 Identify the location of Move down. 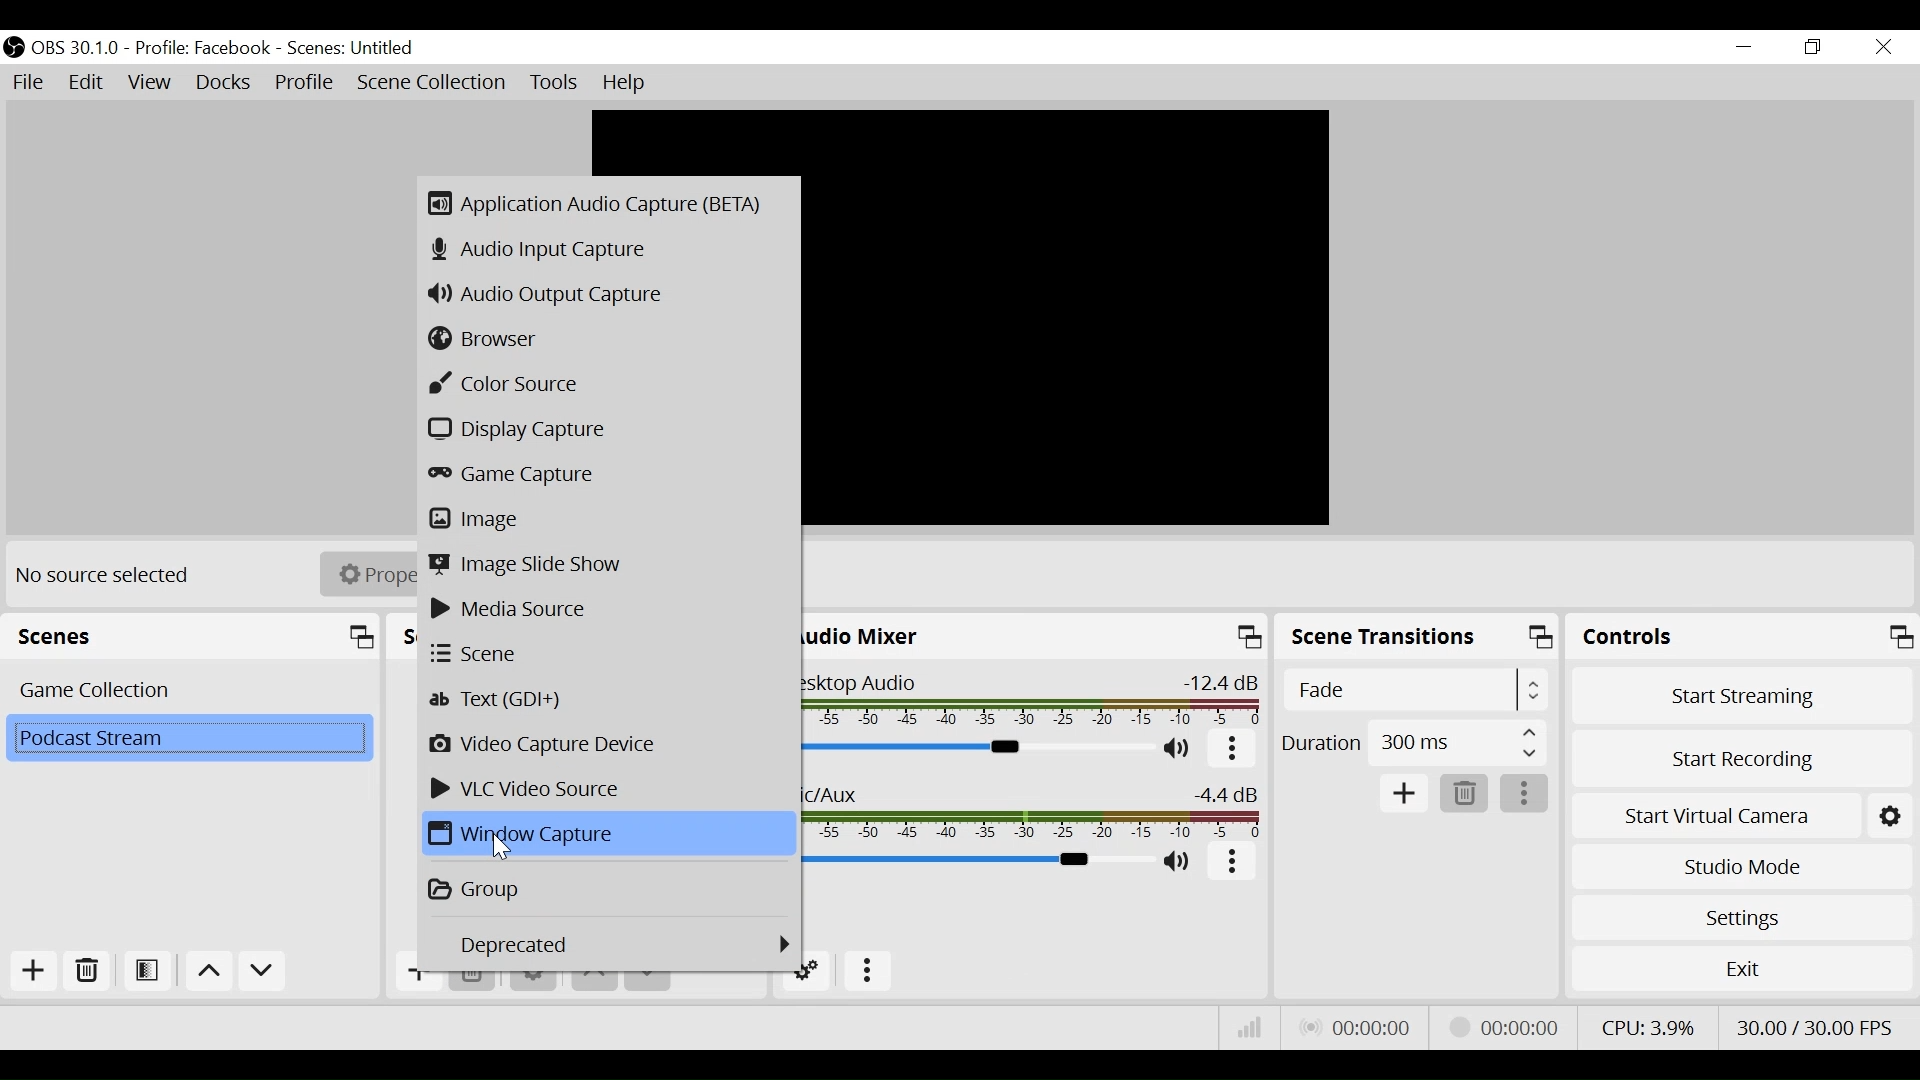
(649, 984).